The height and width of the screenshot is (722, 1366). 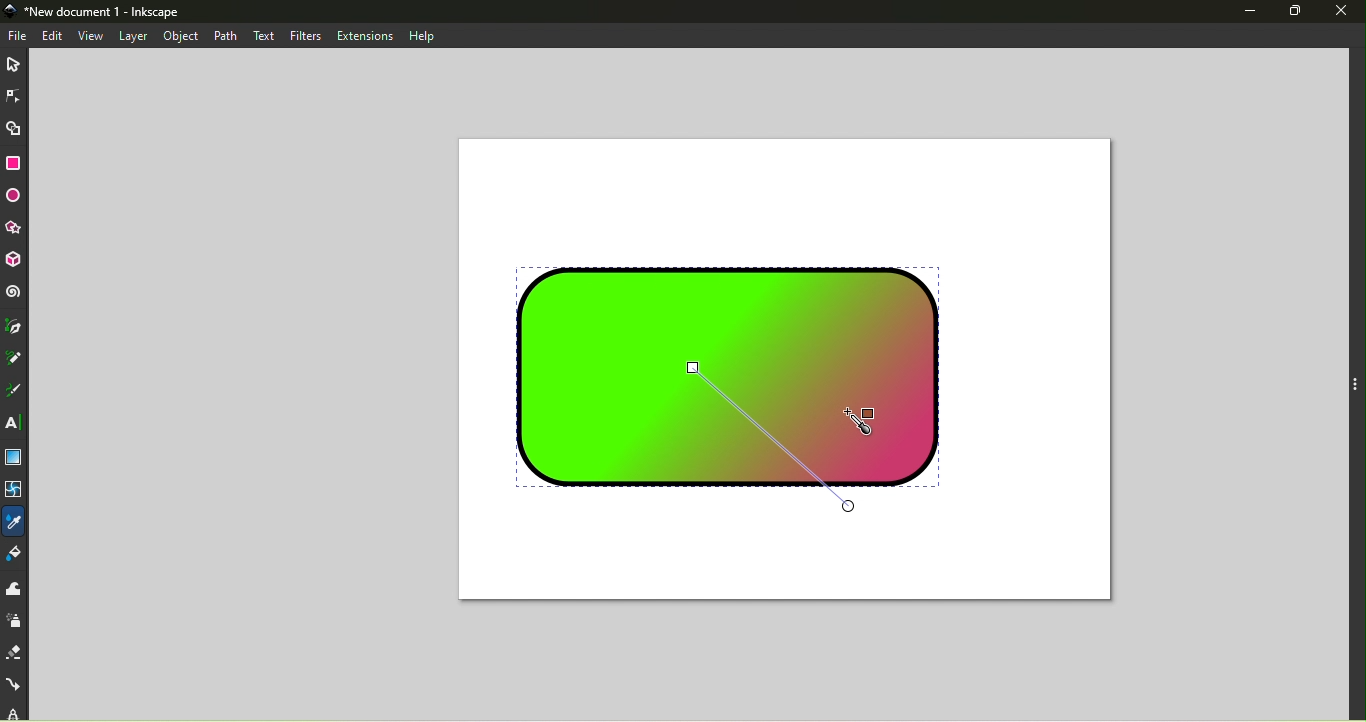 What do you see at coordinates (300, 35) in the screenshot?
I see `Filters` at bounding box center [300, 35].